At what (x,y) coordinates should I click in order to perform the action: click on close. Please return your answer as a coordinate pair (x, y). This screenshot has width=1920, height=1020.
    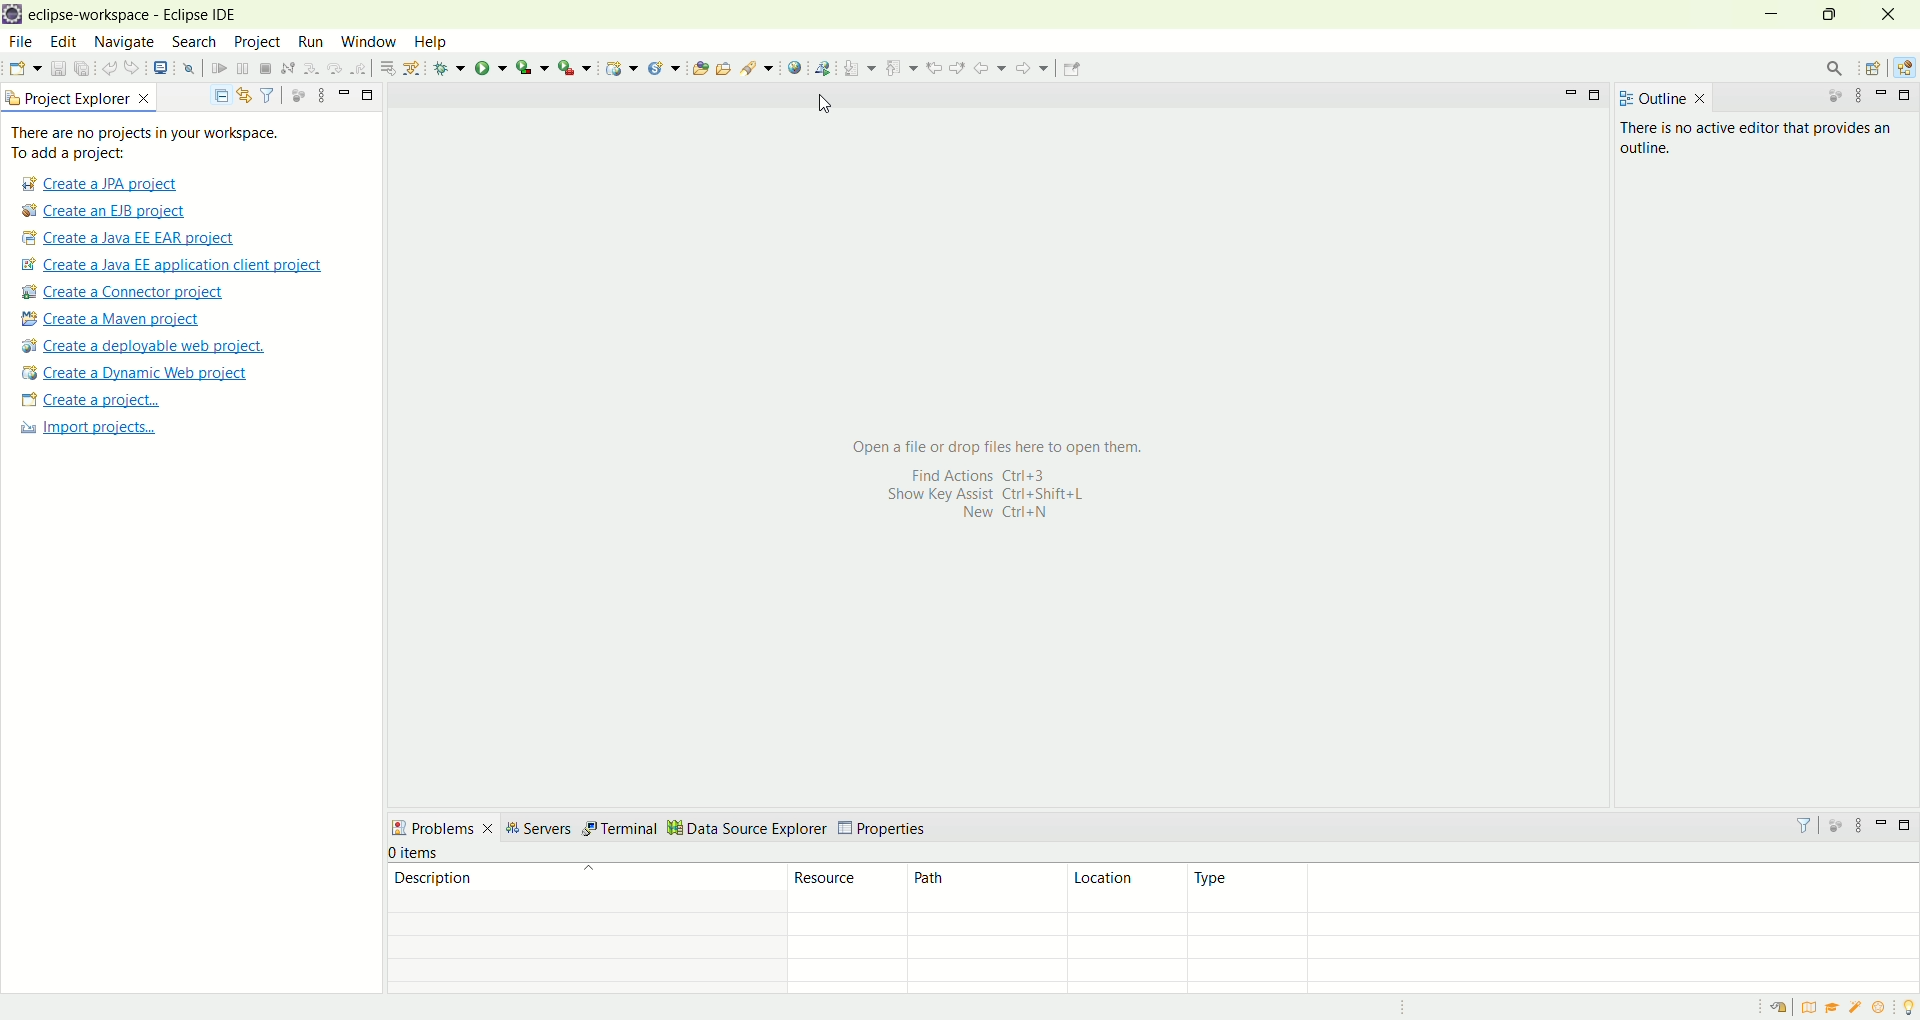
    Looking at the image, I should click on (1894, 14).